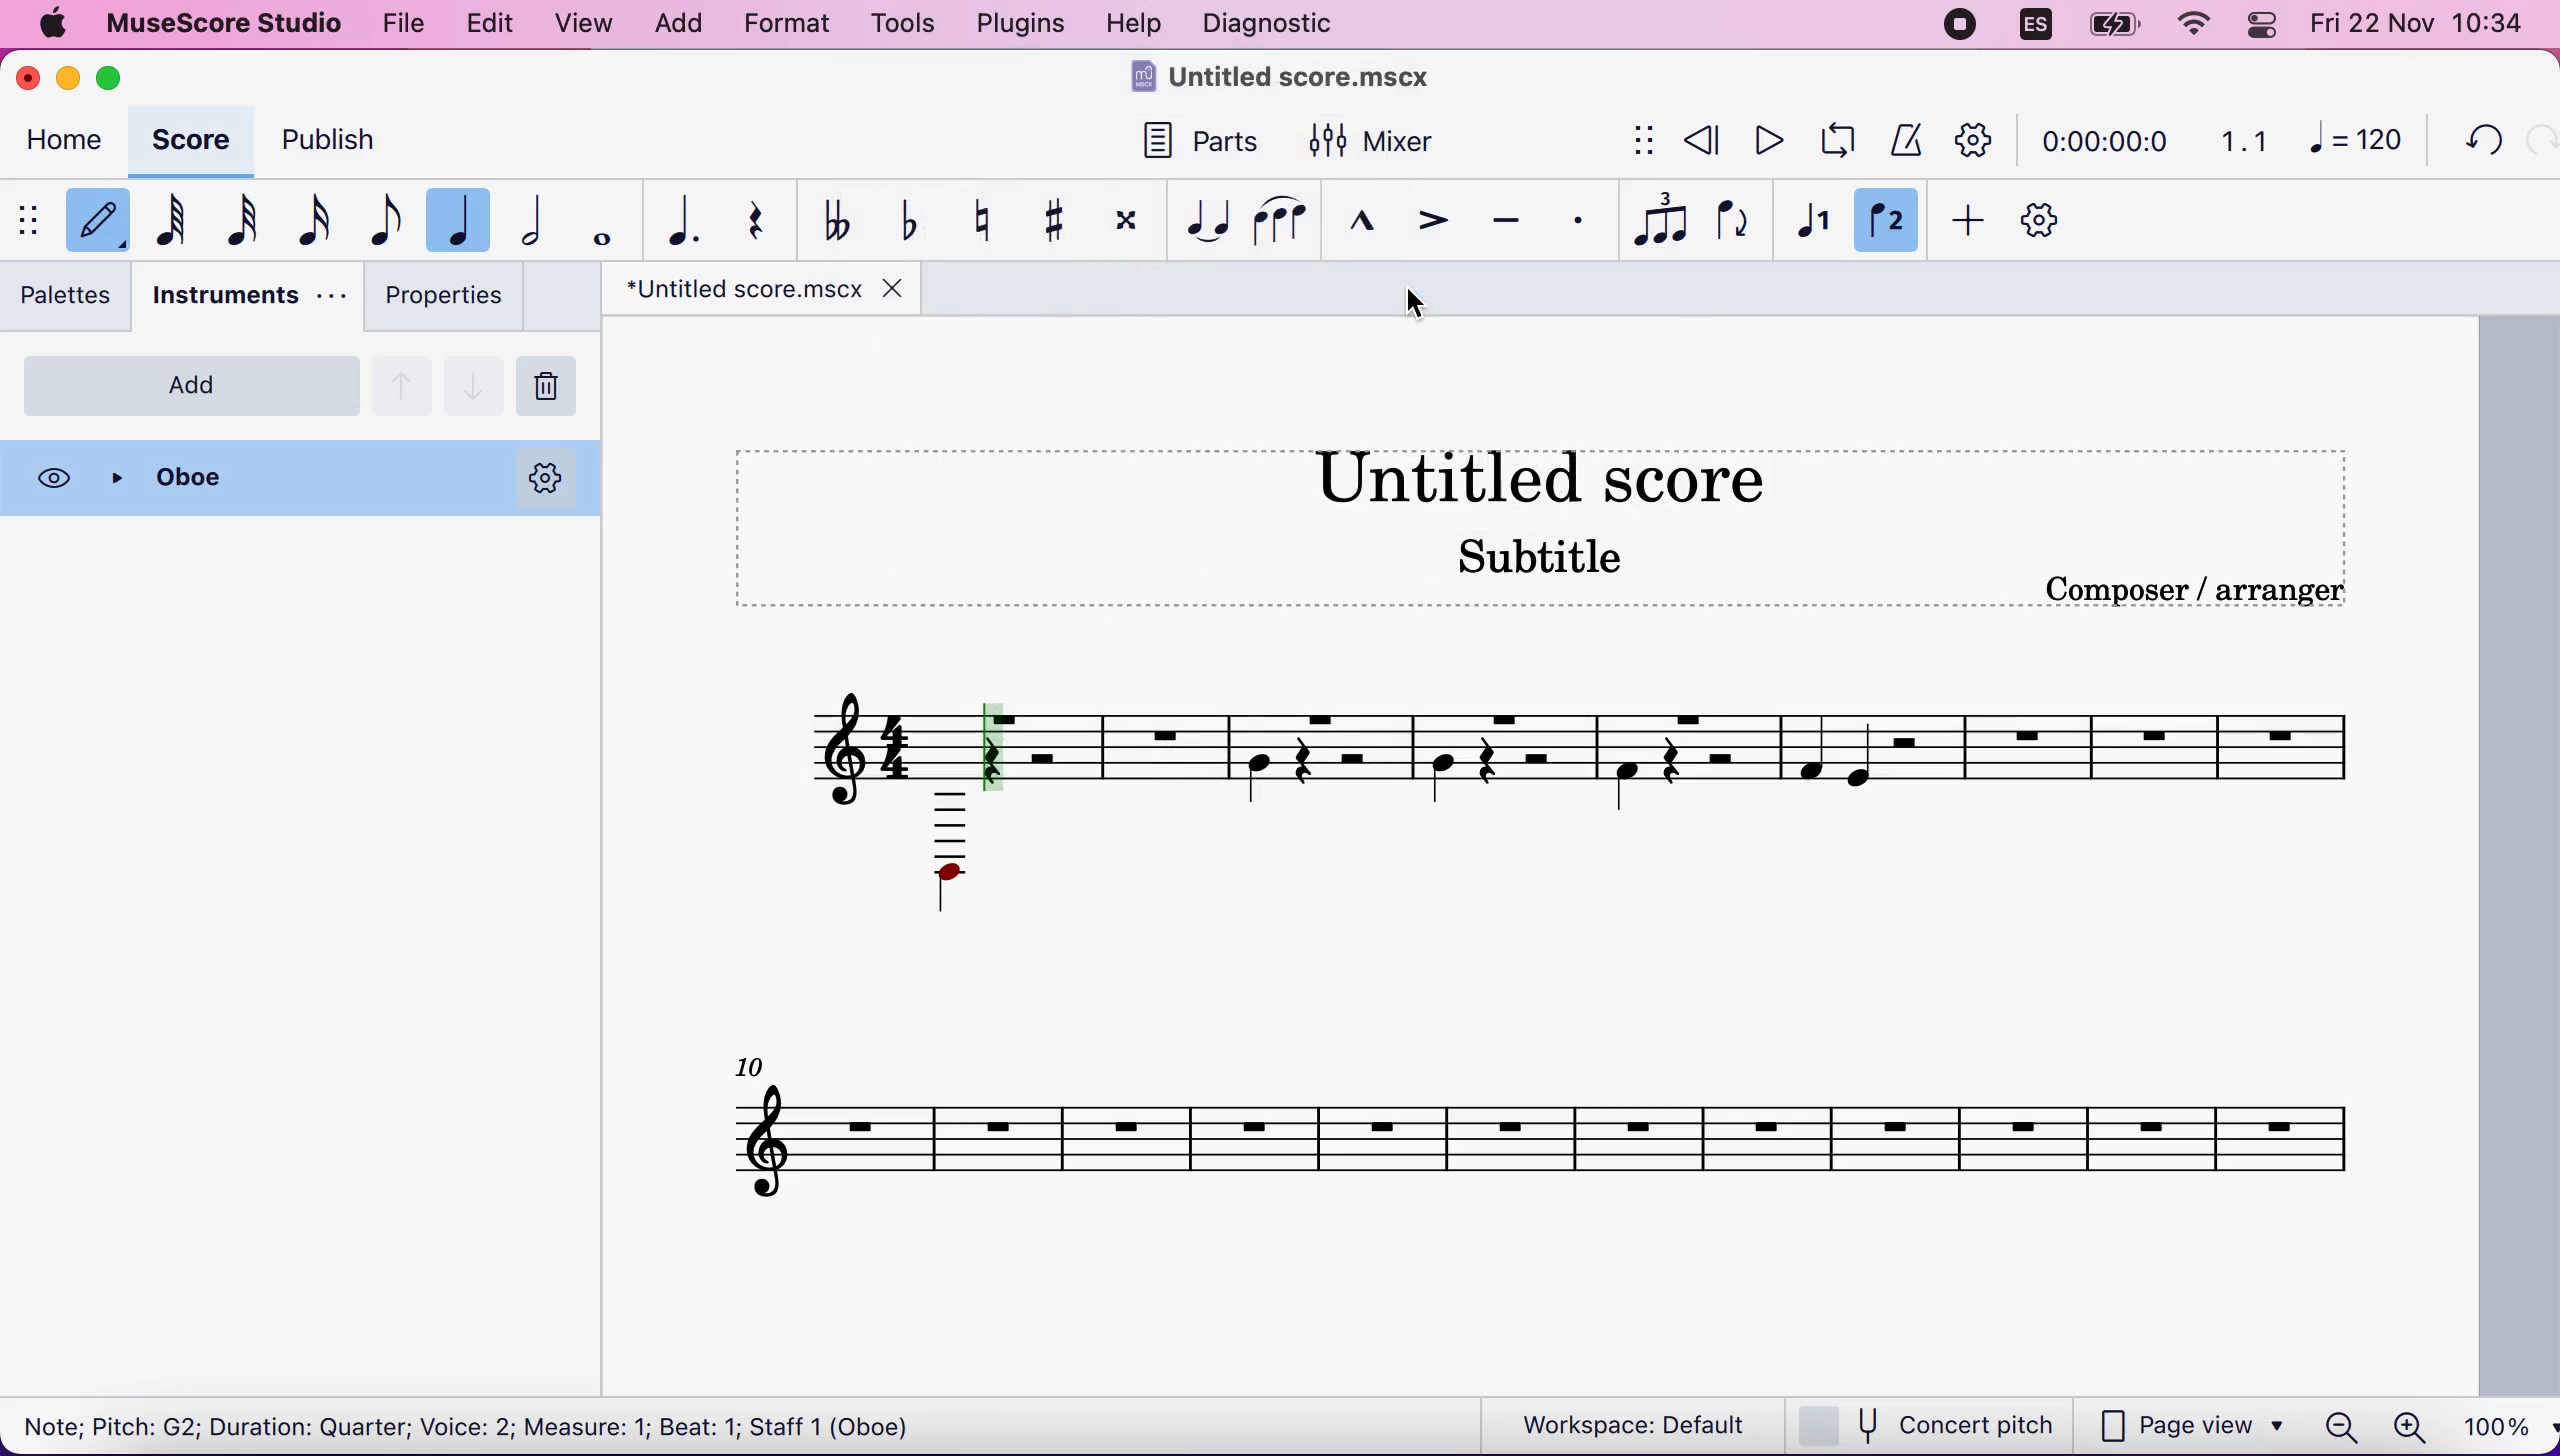 This screenshot has height=1456, width=2560. I want to click on toggle double flat, so click(846, 217).